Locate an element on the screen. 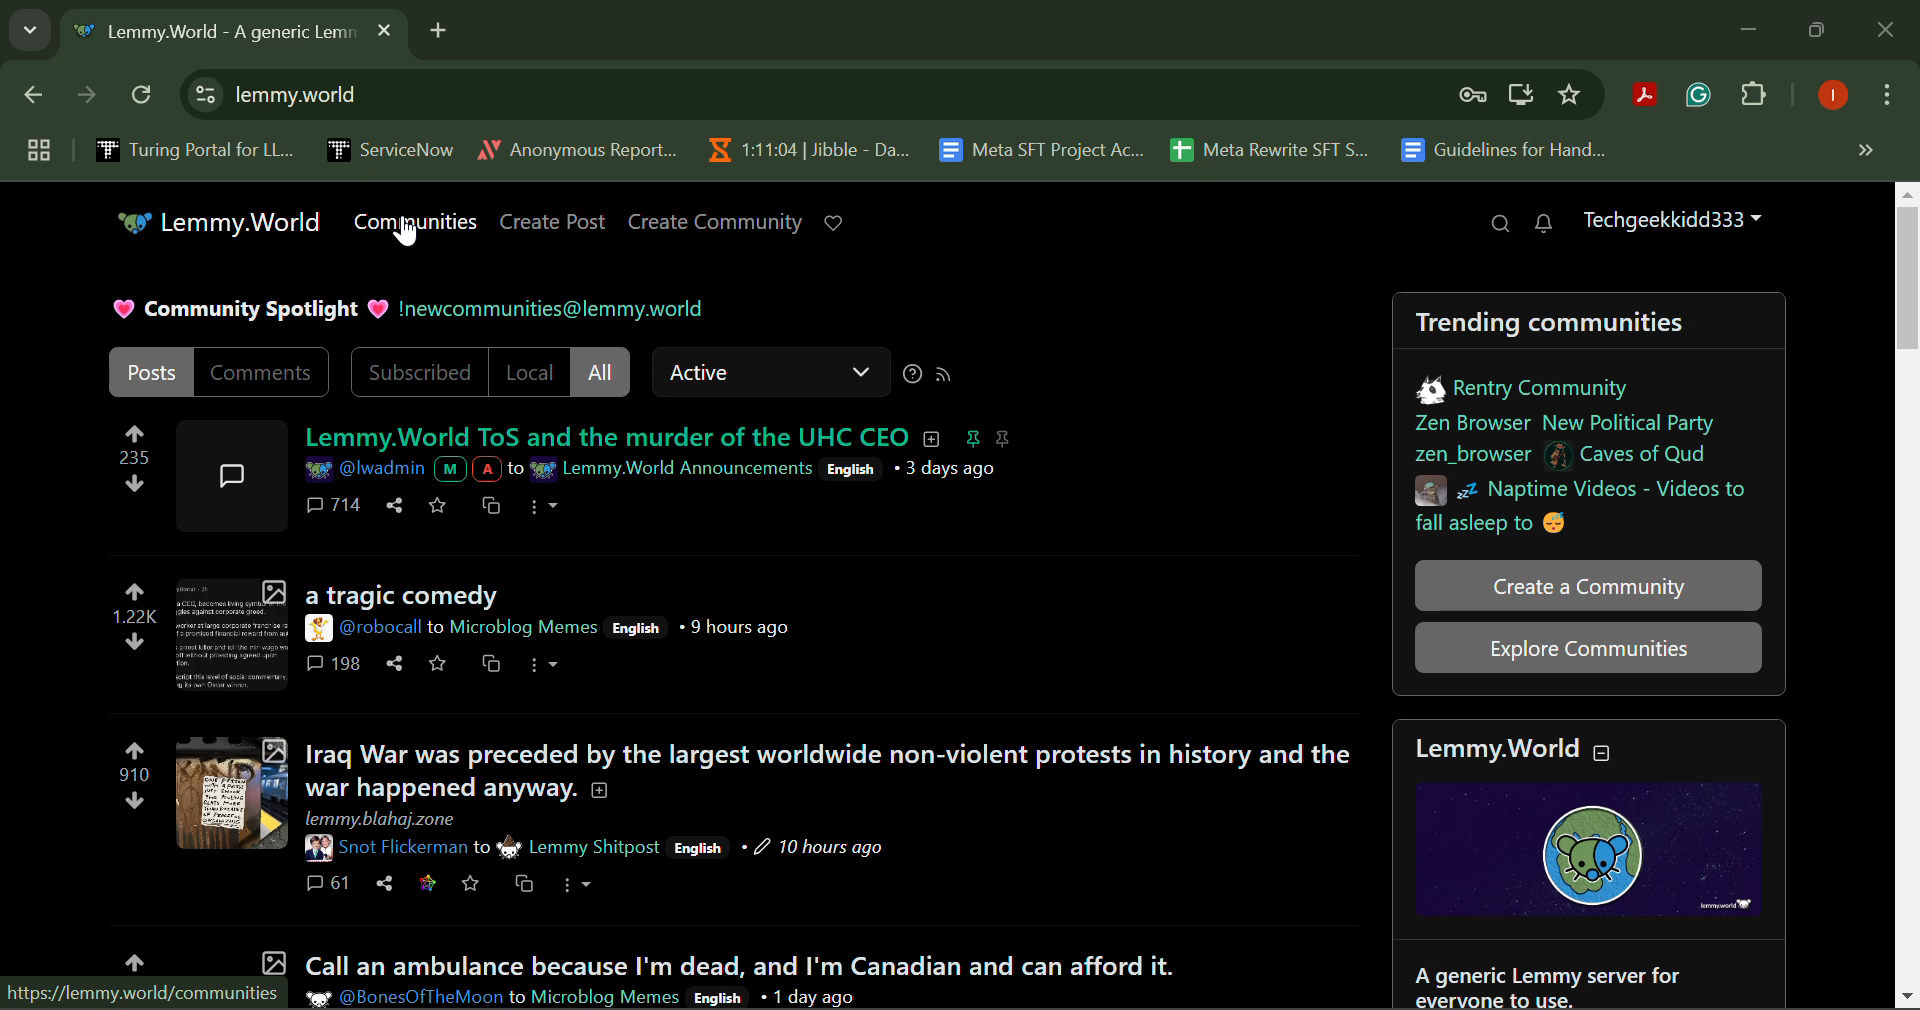 The height and width of the screenshot is (1010, 1920). Logged In User is located at coordinates (1829, 97).